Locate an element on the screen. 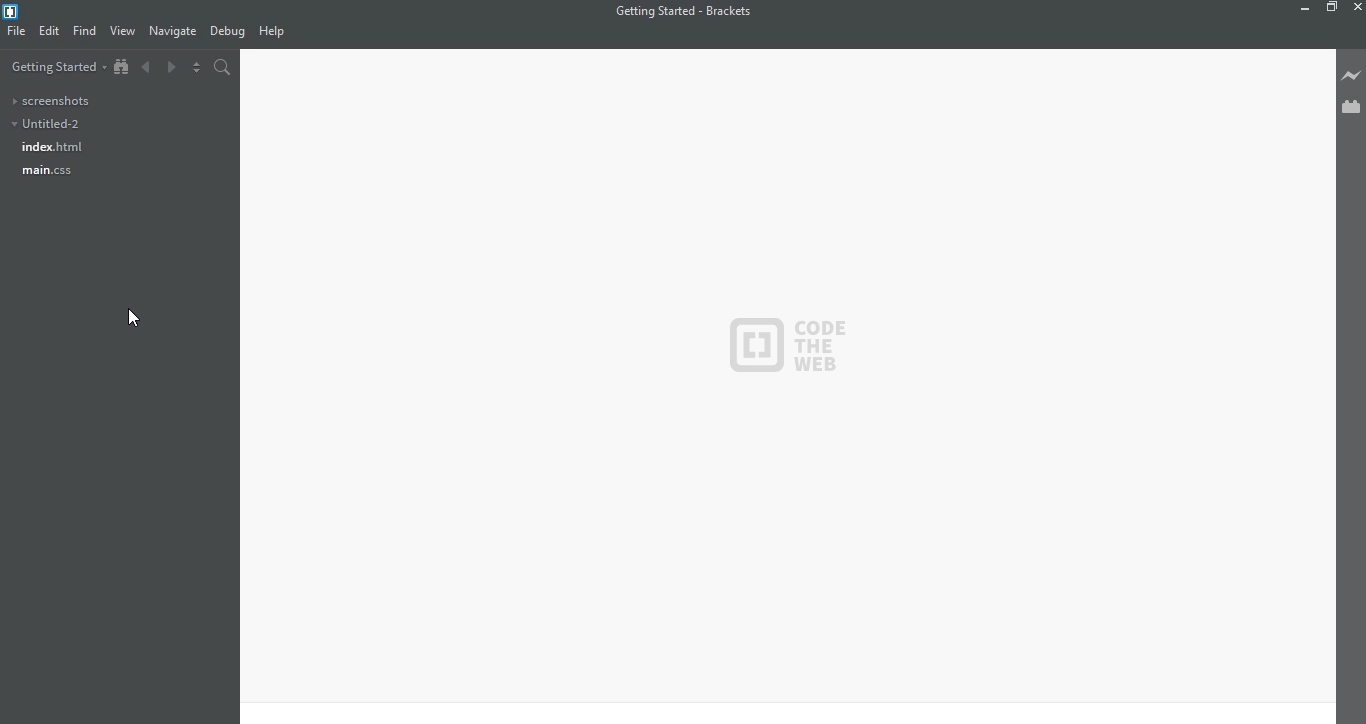 The image size is (1366, 724). live preview is located at coordinates (1349, 74).